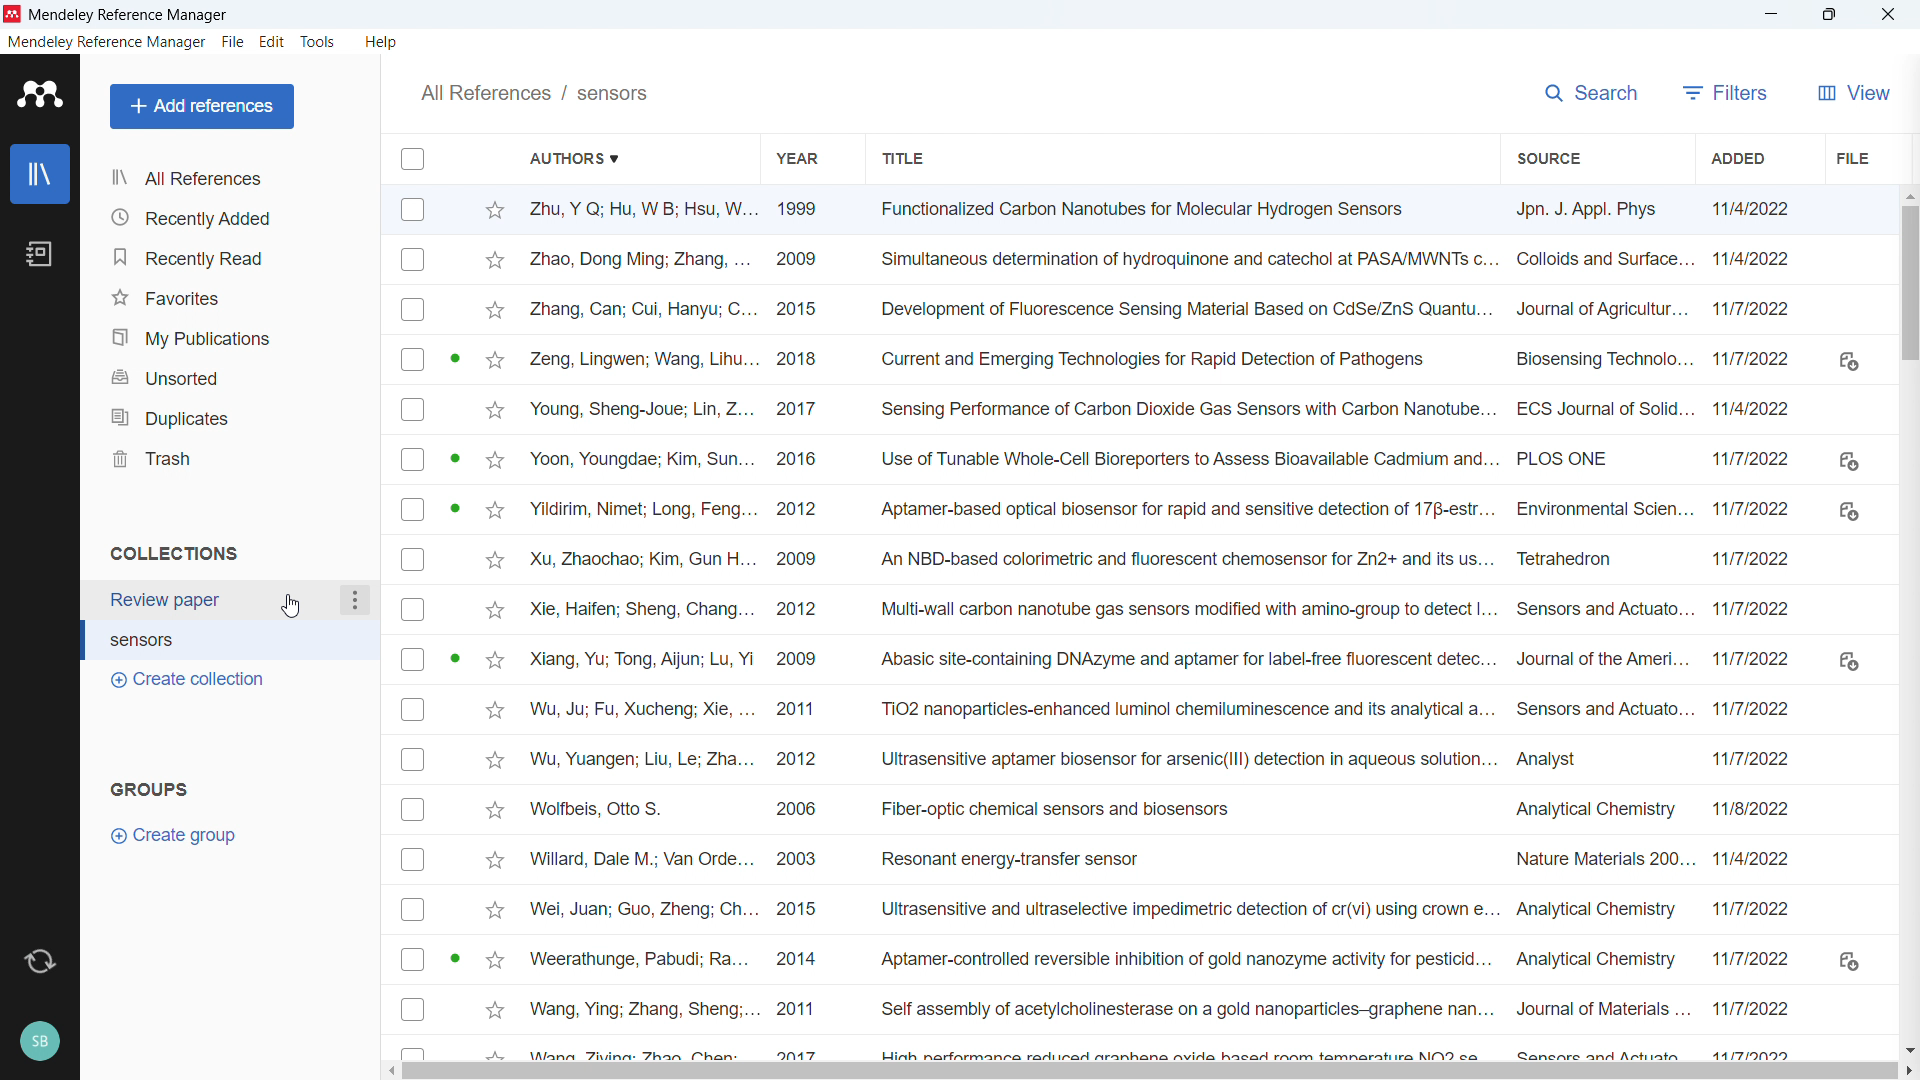  I want to click on PDF available, so click(454, 957).